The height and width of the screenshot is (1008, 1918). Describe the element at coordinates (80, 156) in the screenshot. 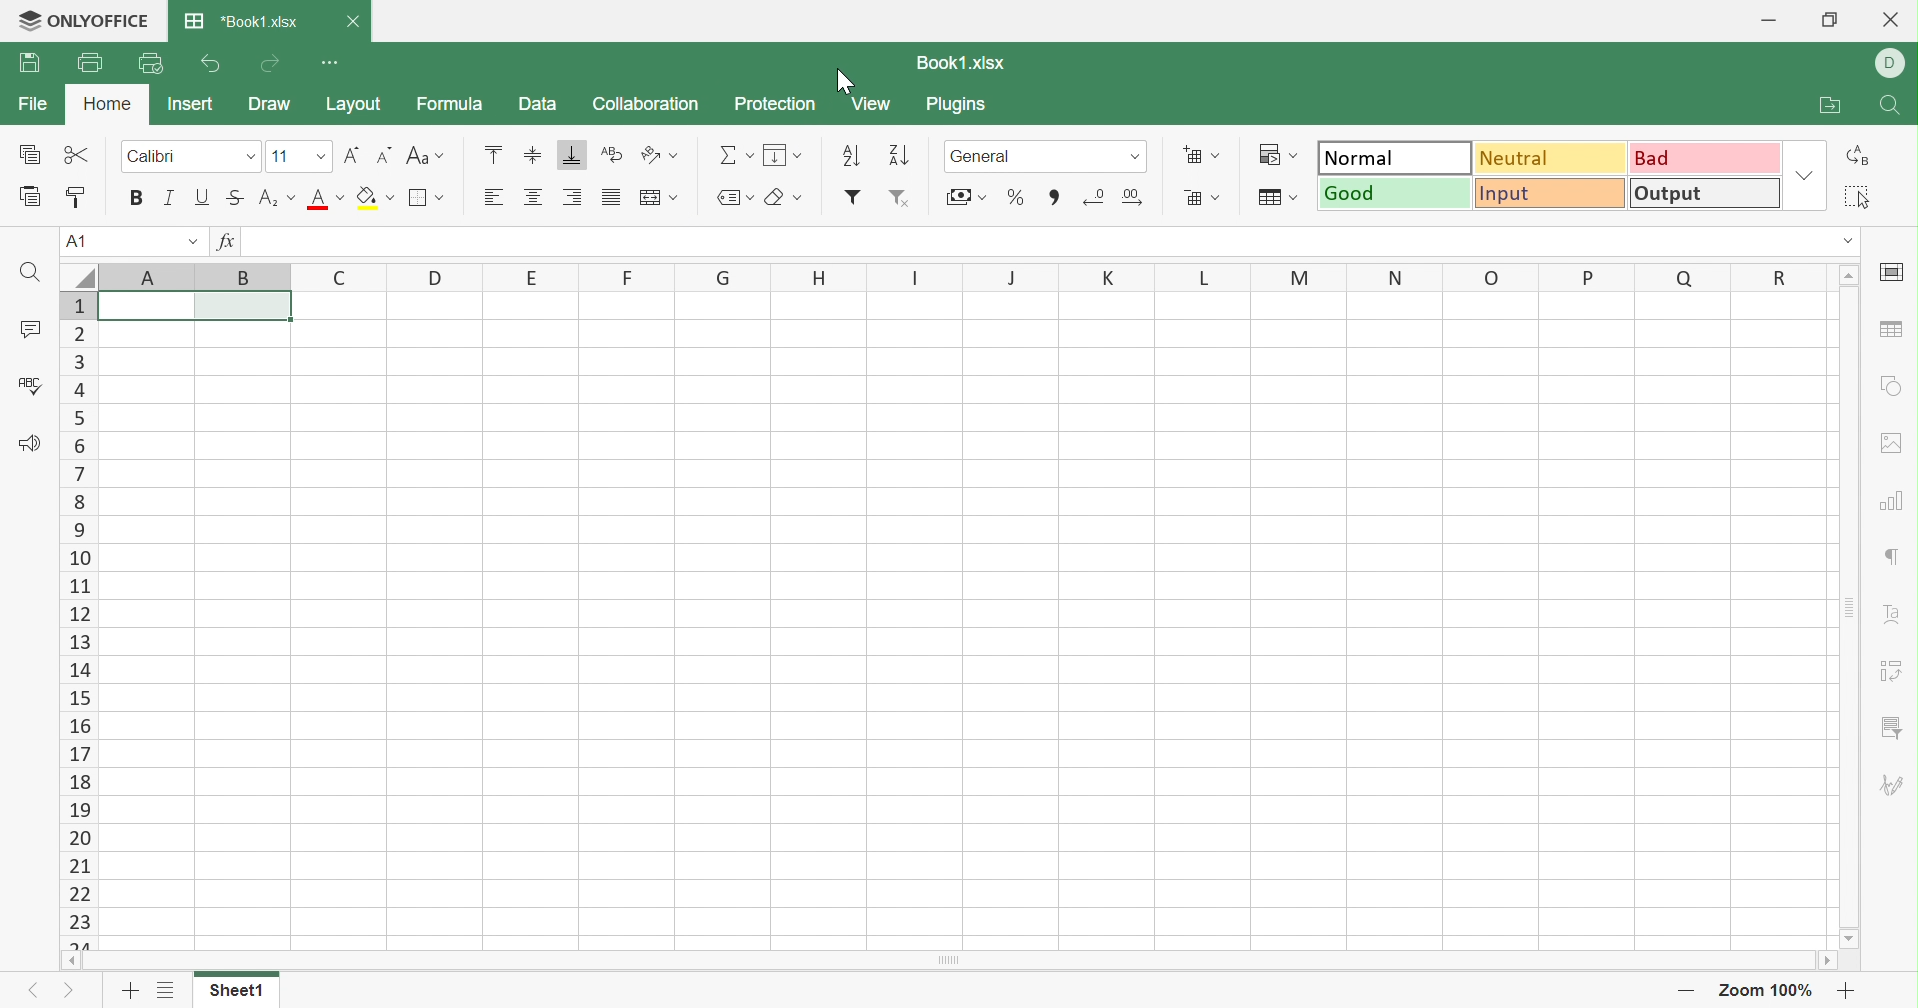

I see `Cut` at that location.